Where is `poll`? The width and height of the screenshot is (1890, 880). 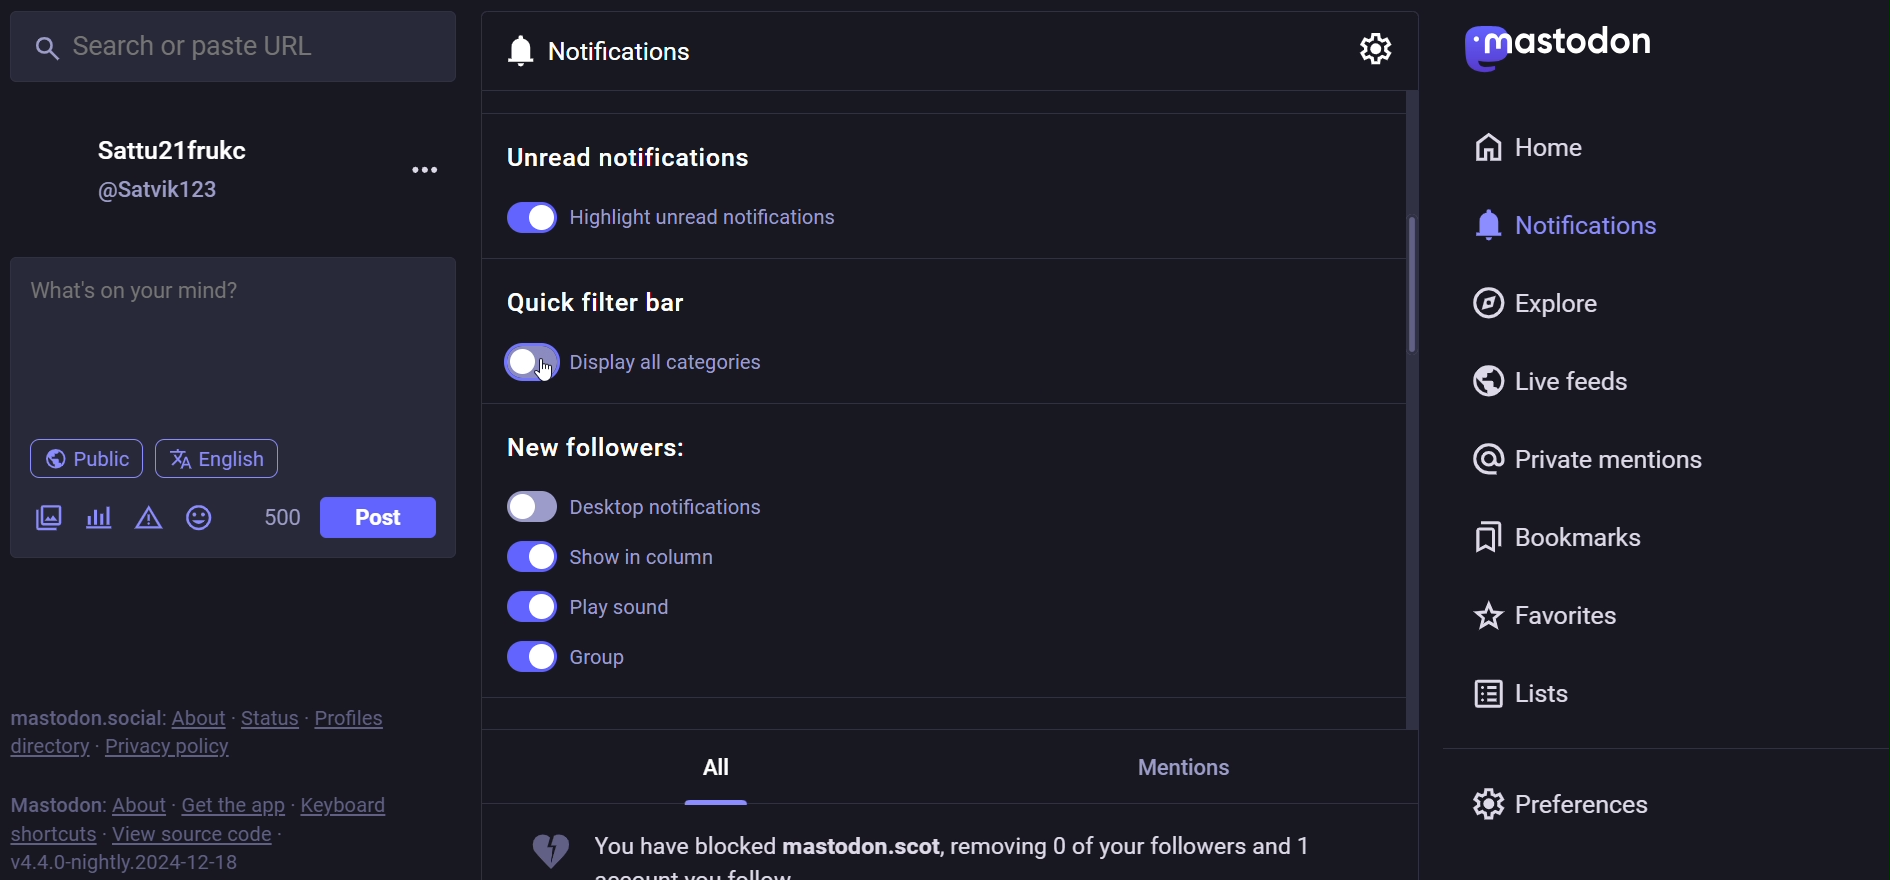 poll is located at coordinates (97, 519).